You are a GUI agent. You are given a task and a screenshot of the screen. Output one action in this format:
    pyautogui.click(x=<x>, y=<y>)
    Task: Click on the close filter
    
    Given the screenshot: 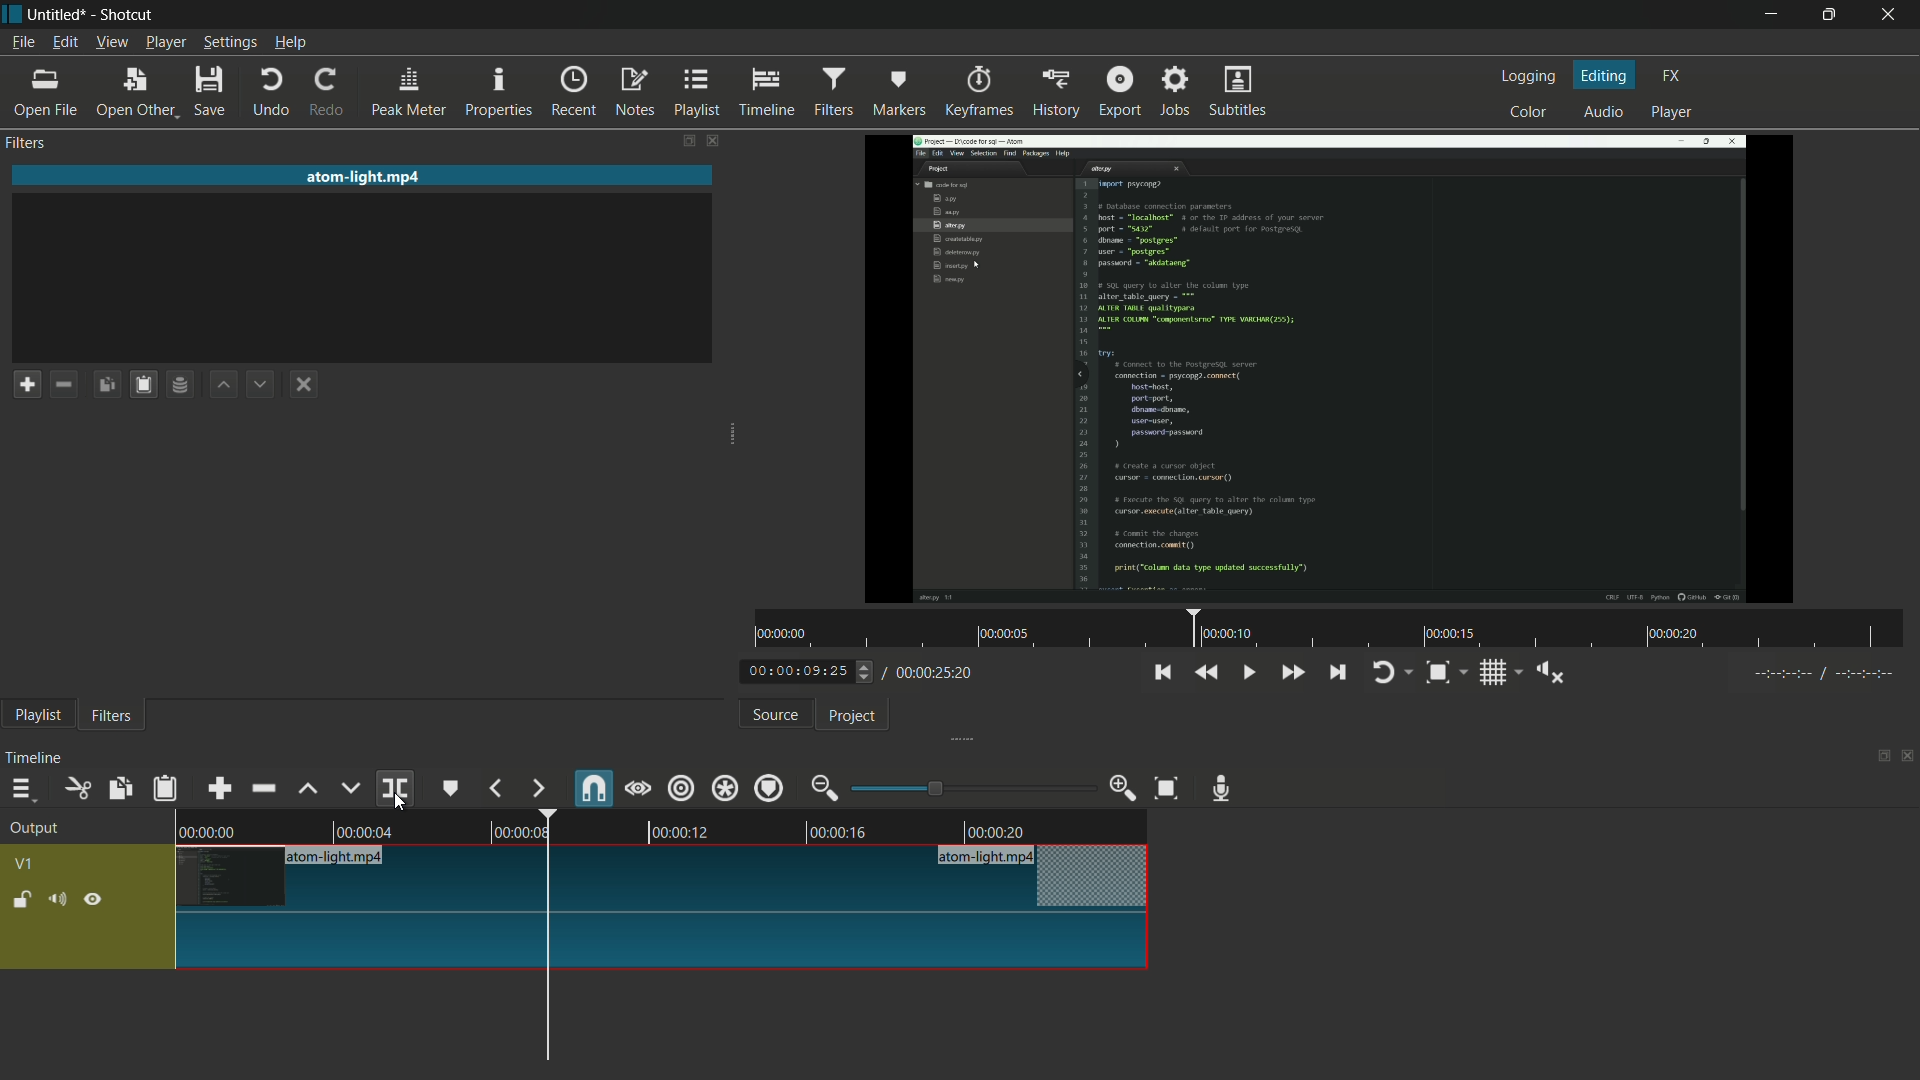 What is the action you would take?
    pyautogui.click(x=711, y=139)
    